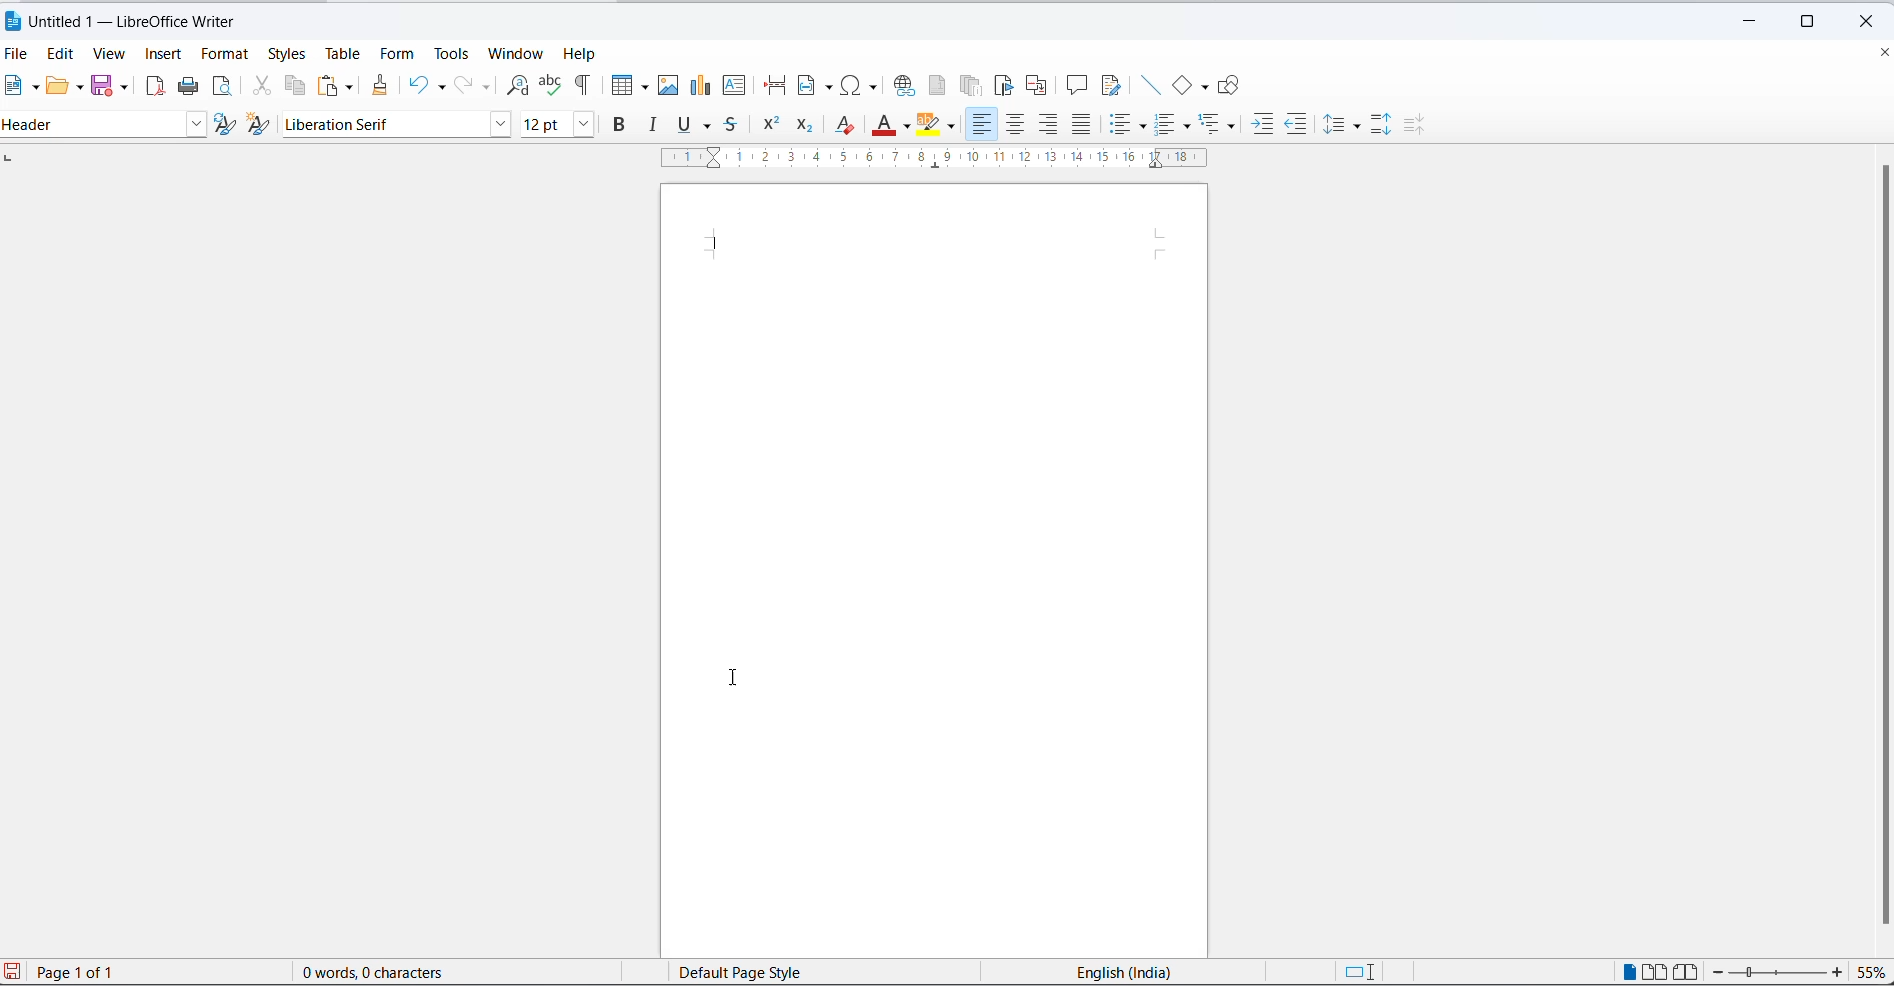  What do you see at coordinates (56, 87) in the screenshot?
I see `open` at bounding box center [56, 87].